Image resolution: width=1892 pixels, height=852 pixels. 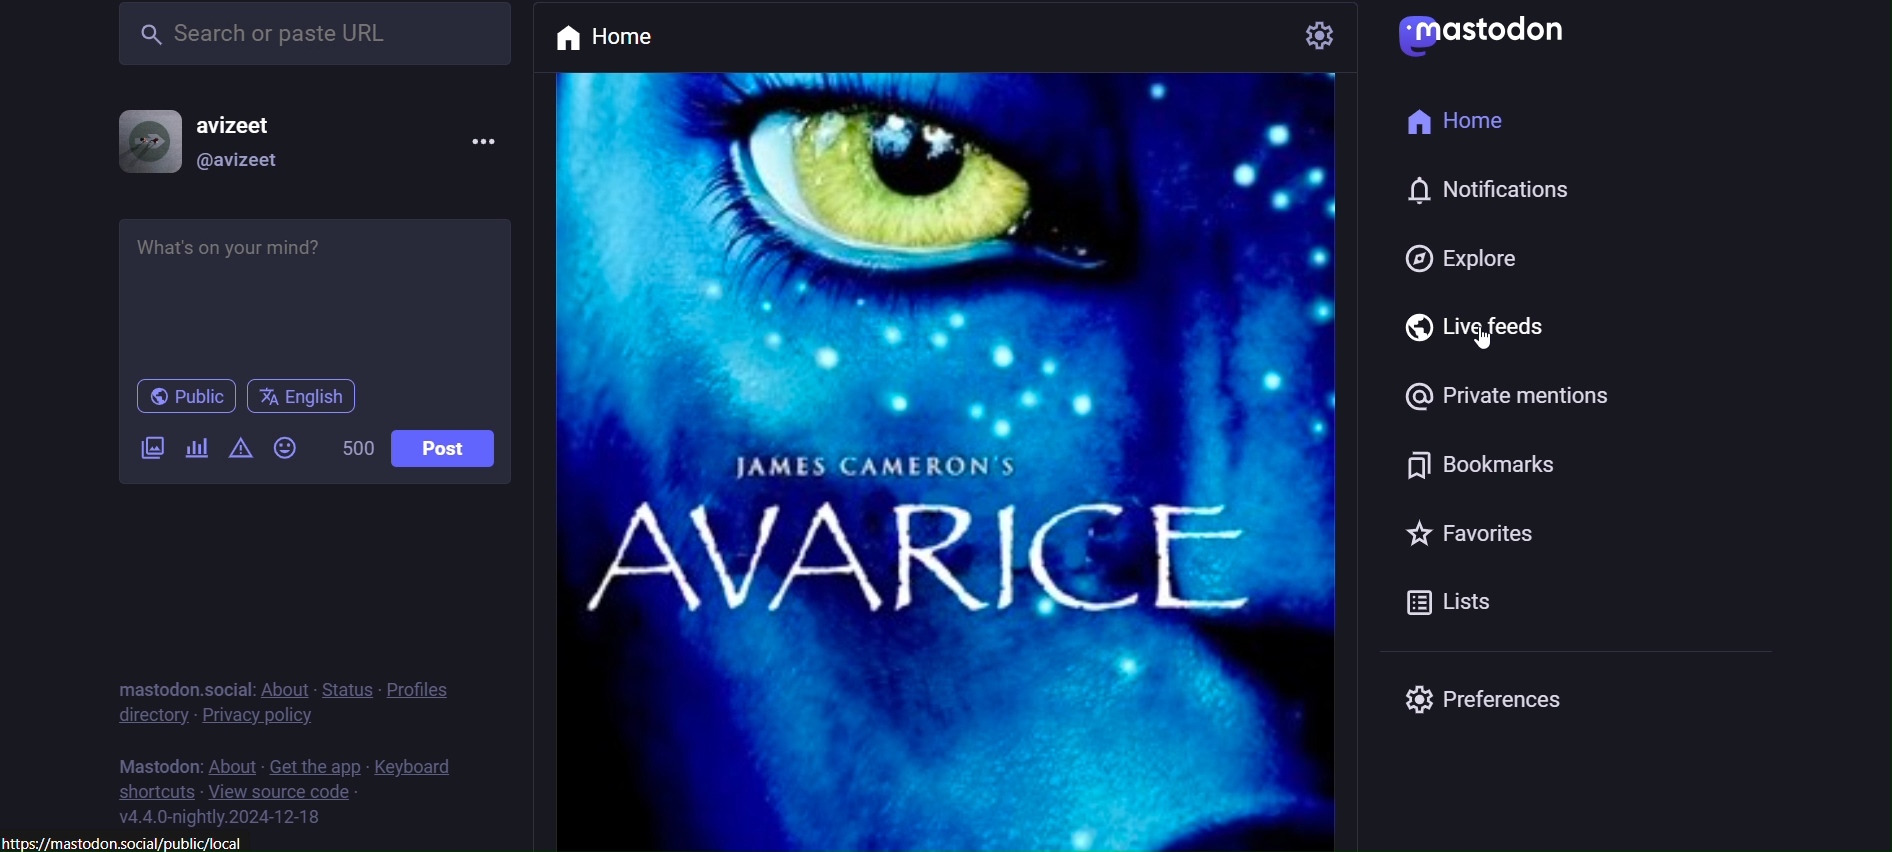 I want to click on directory, so click(x=152, y=719).